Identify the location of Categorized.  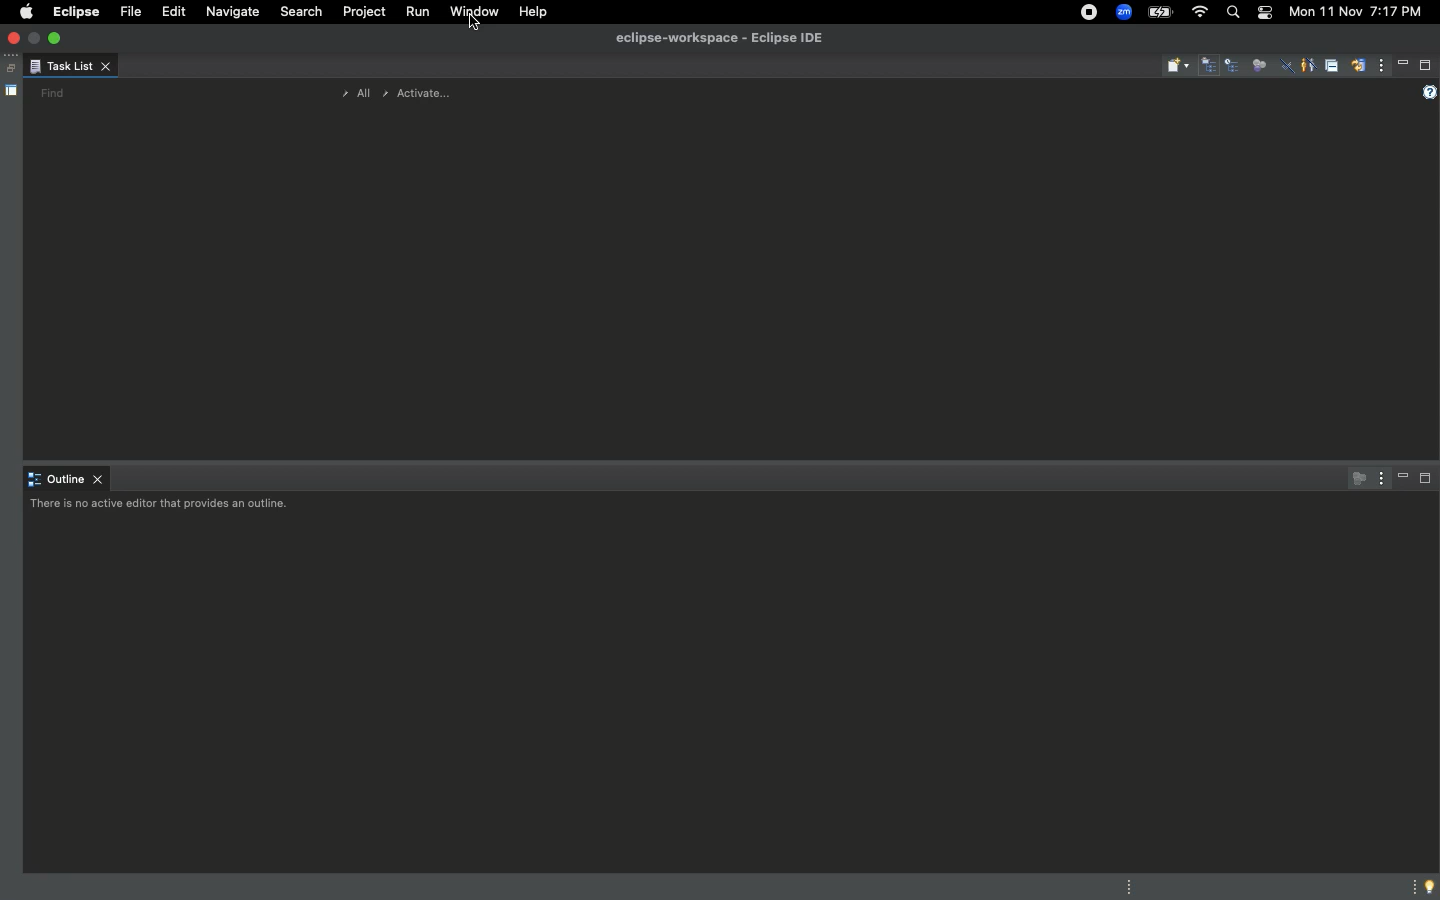
(1210, 67).